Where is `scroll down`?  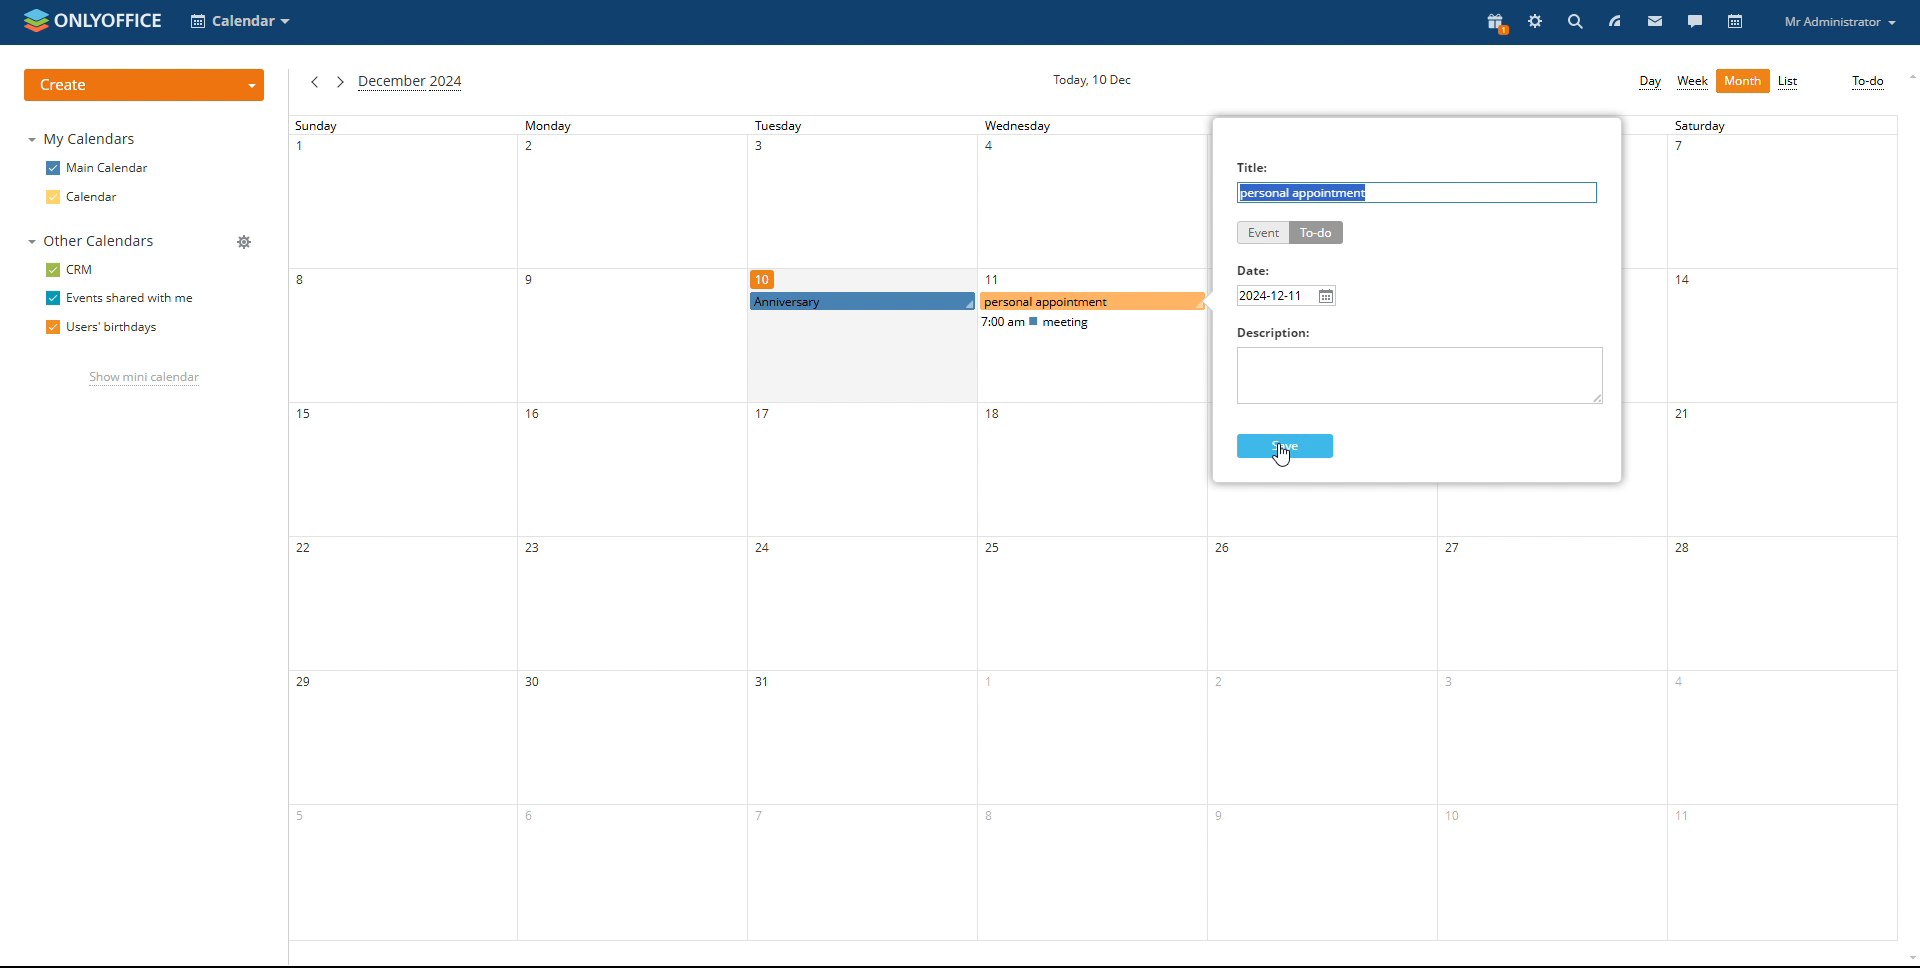 scroll down is located at coordinates (1908, 959).